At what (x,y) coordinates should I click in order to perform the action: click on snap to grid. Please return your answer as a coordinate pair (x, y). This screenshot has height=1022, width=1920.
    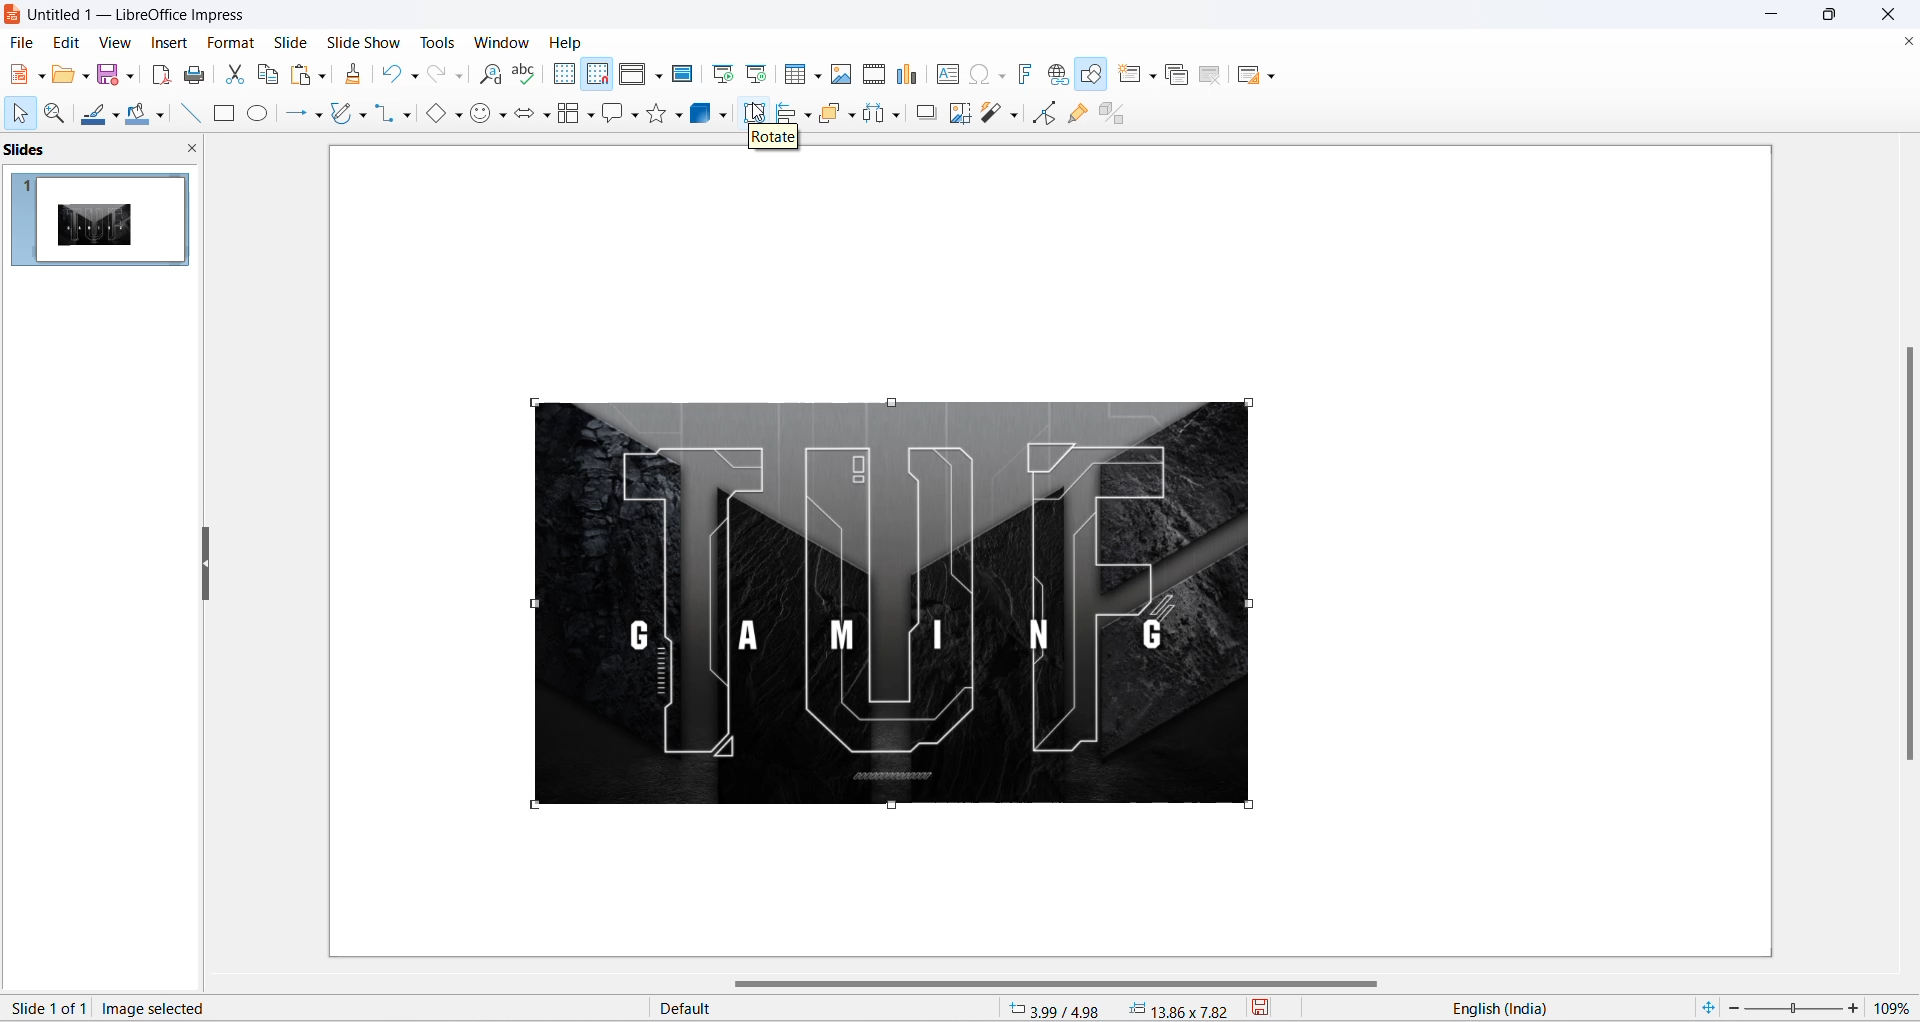
    Looking at the image, I should click on (597, 76).